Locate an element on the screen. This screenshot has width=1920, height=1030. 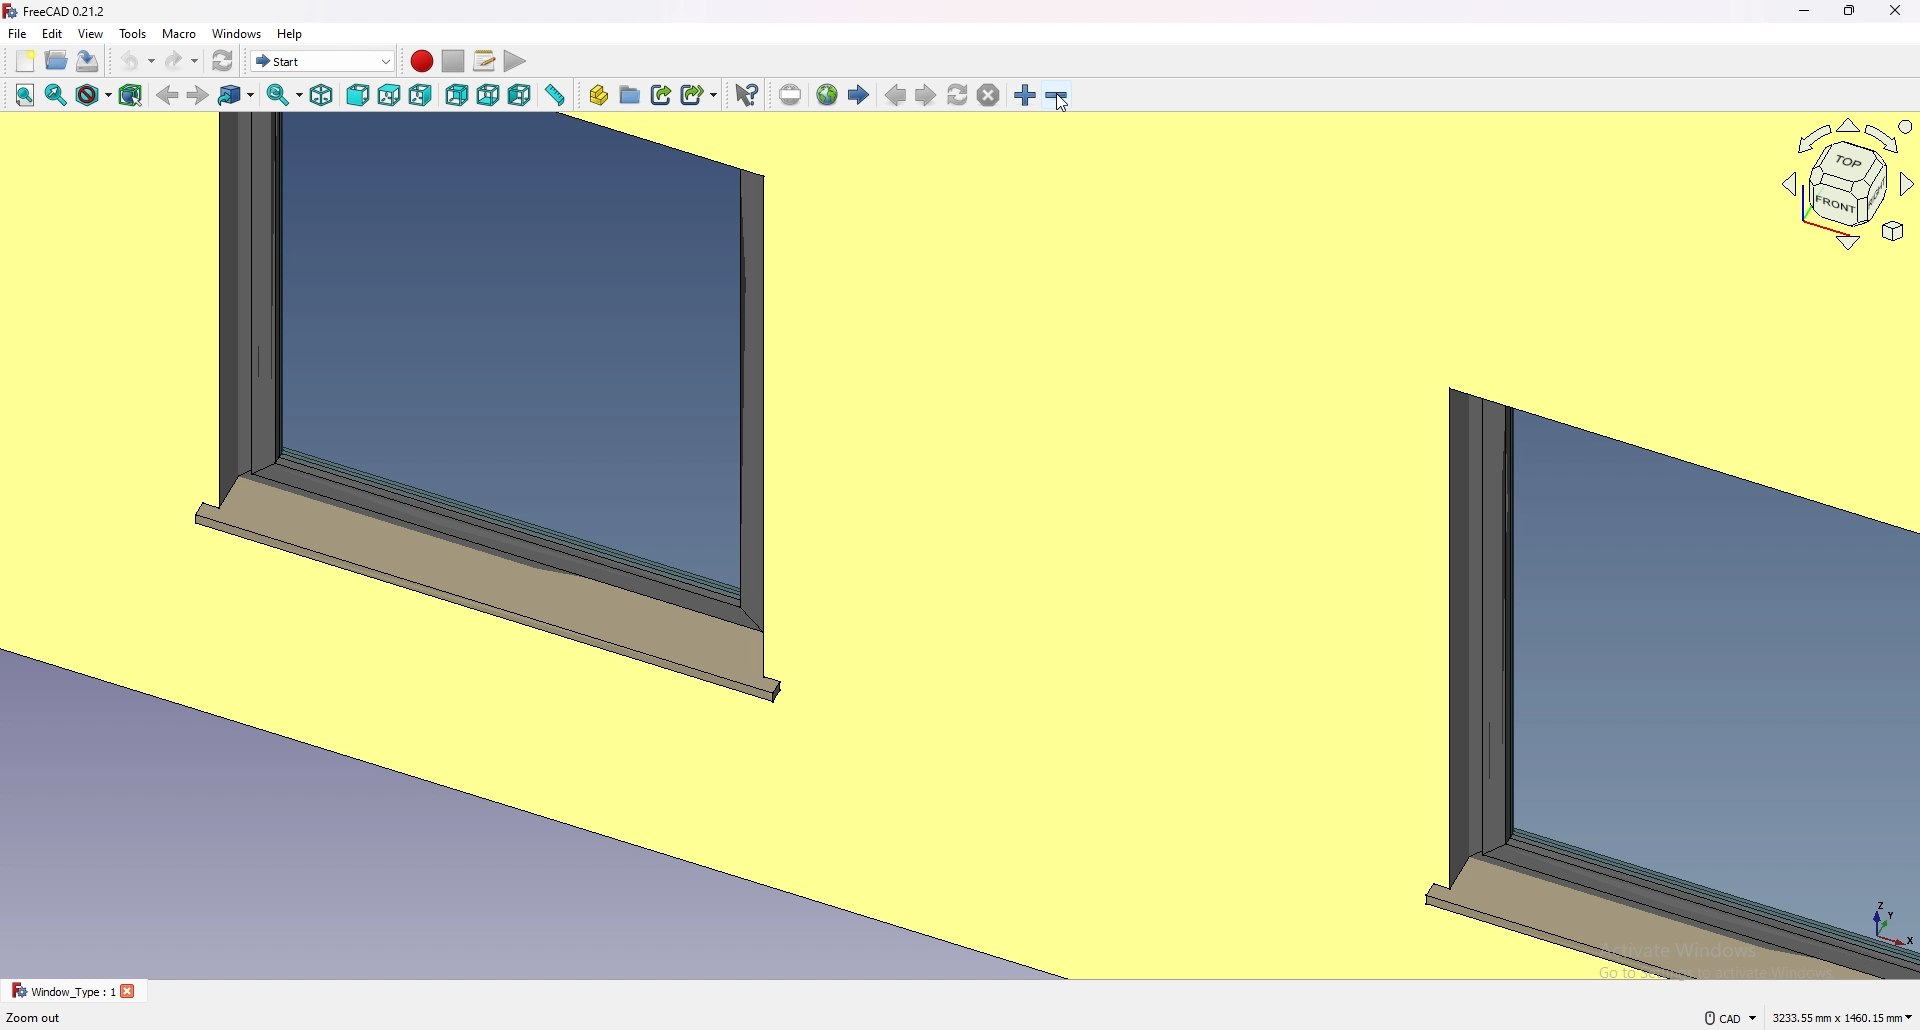
new is located at coordinates (25, 61).